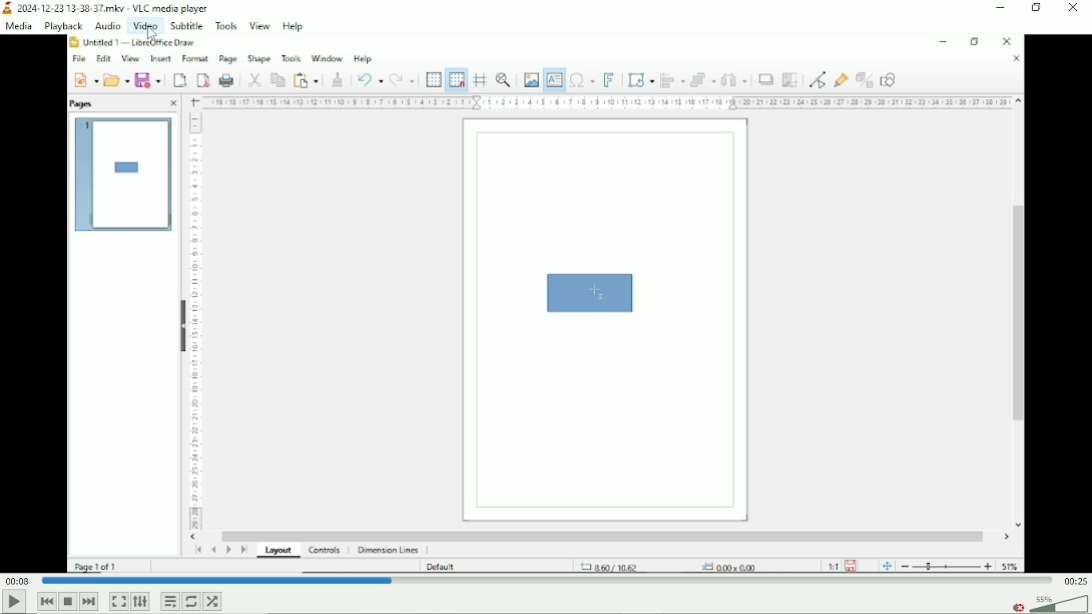  What do you see at coordinates (293, 26) in the screenshot?
I see `Help` at bounding box center [293, 26].